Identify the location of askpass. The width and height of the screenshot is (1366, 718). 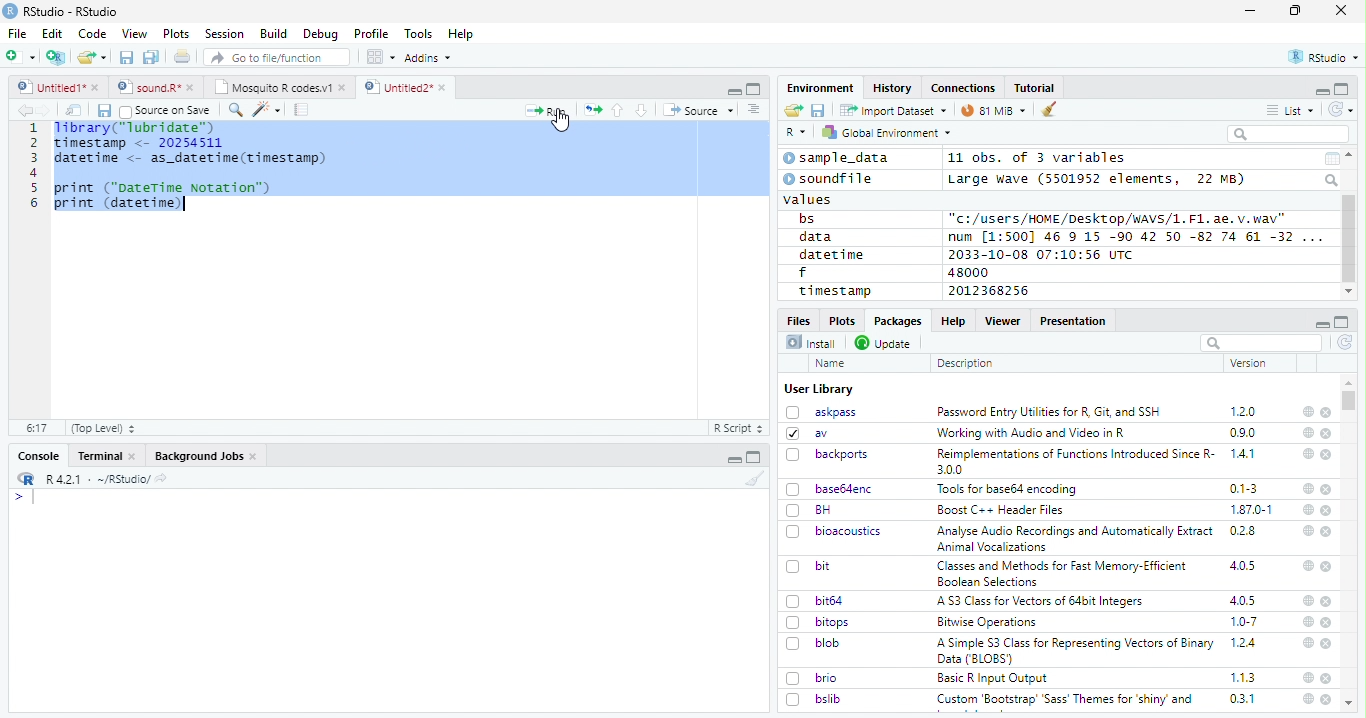
(820, 412).